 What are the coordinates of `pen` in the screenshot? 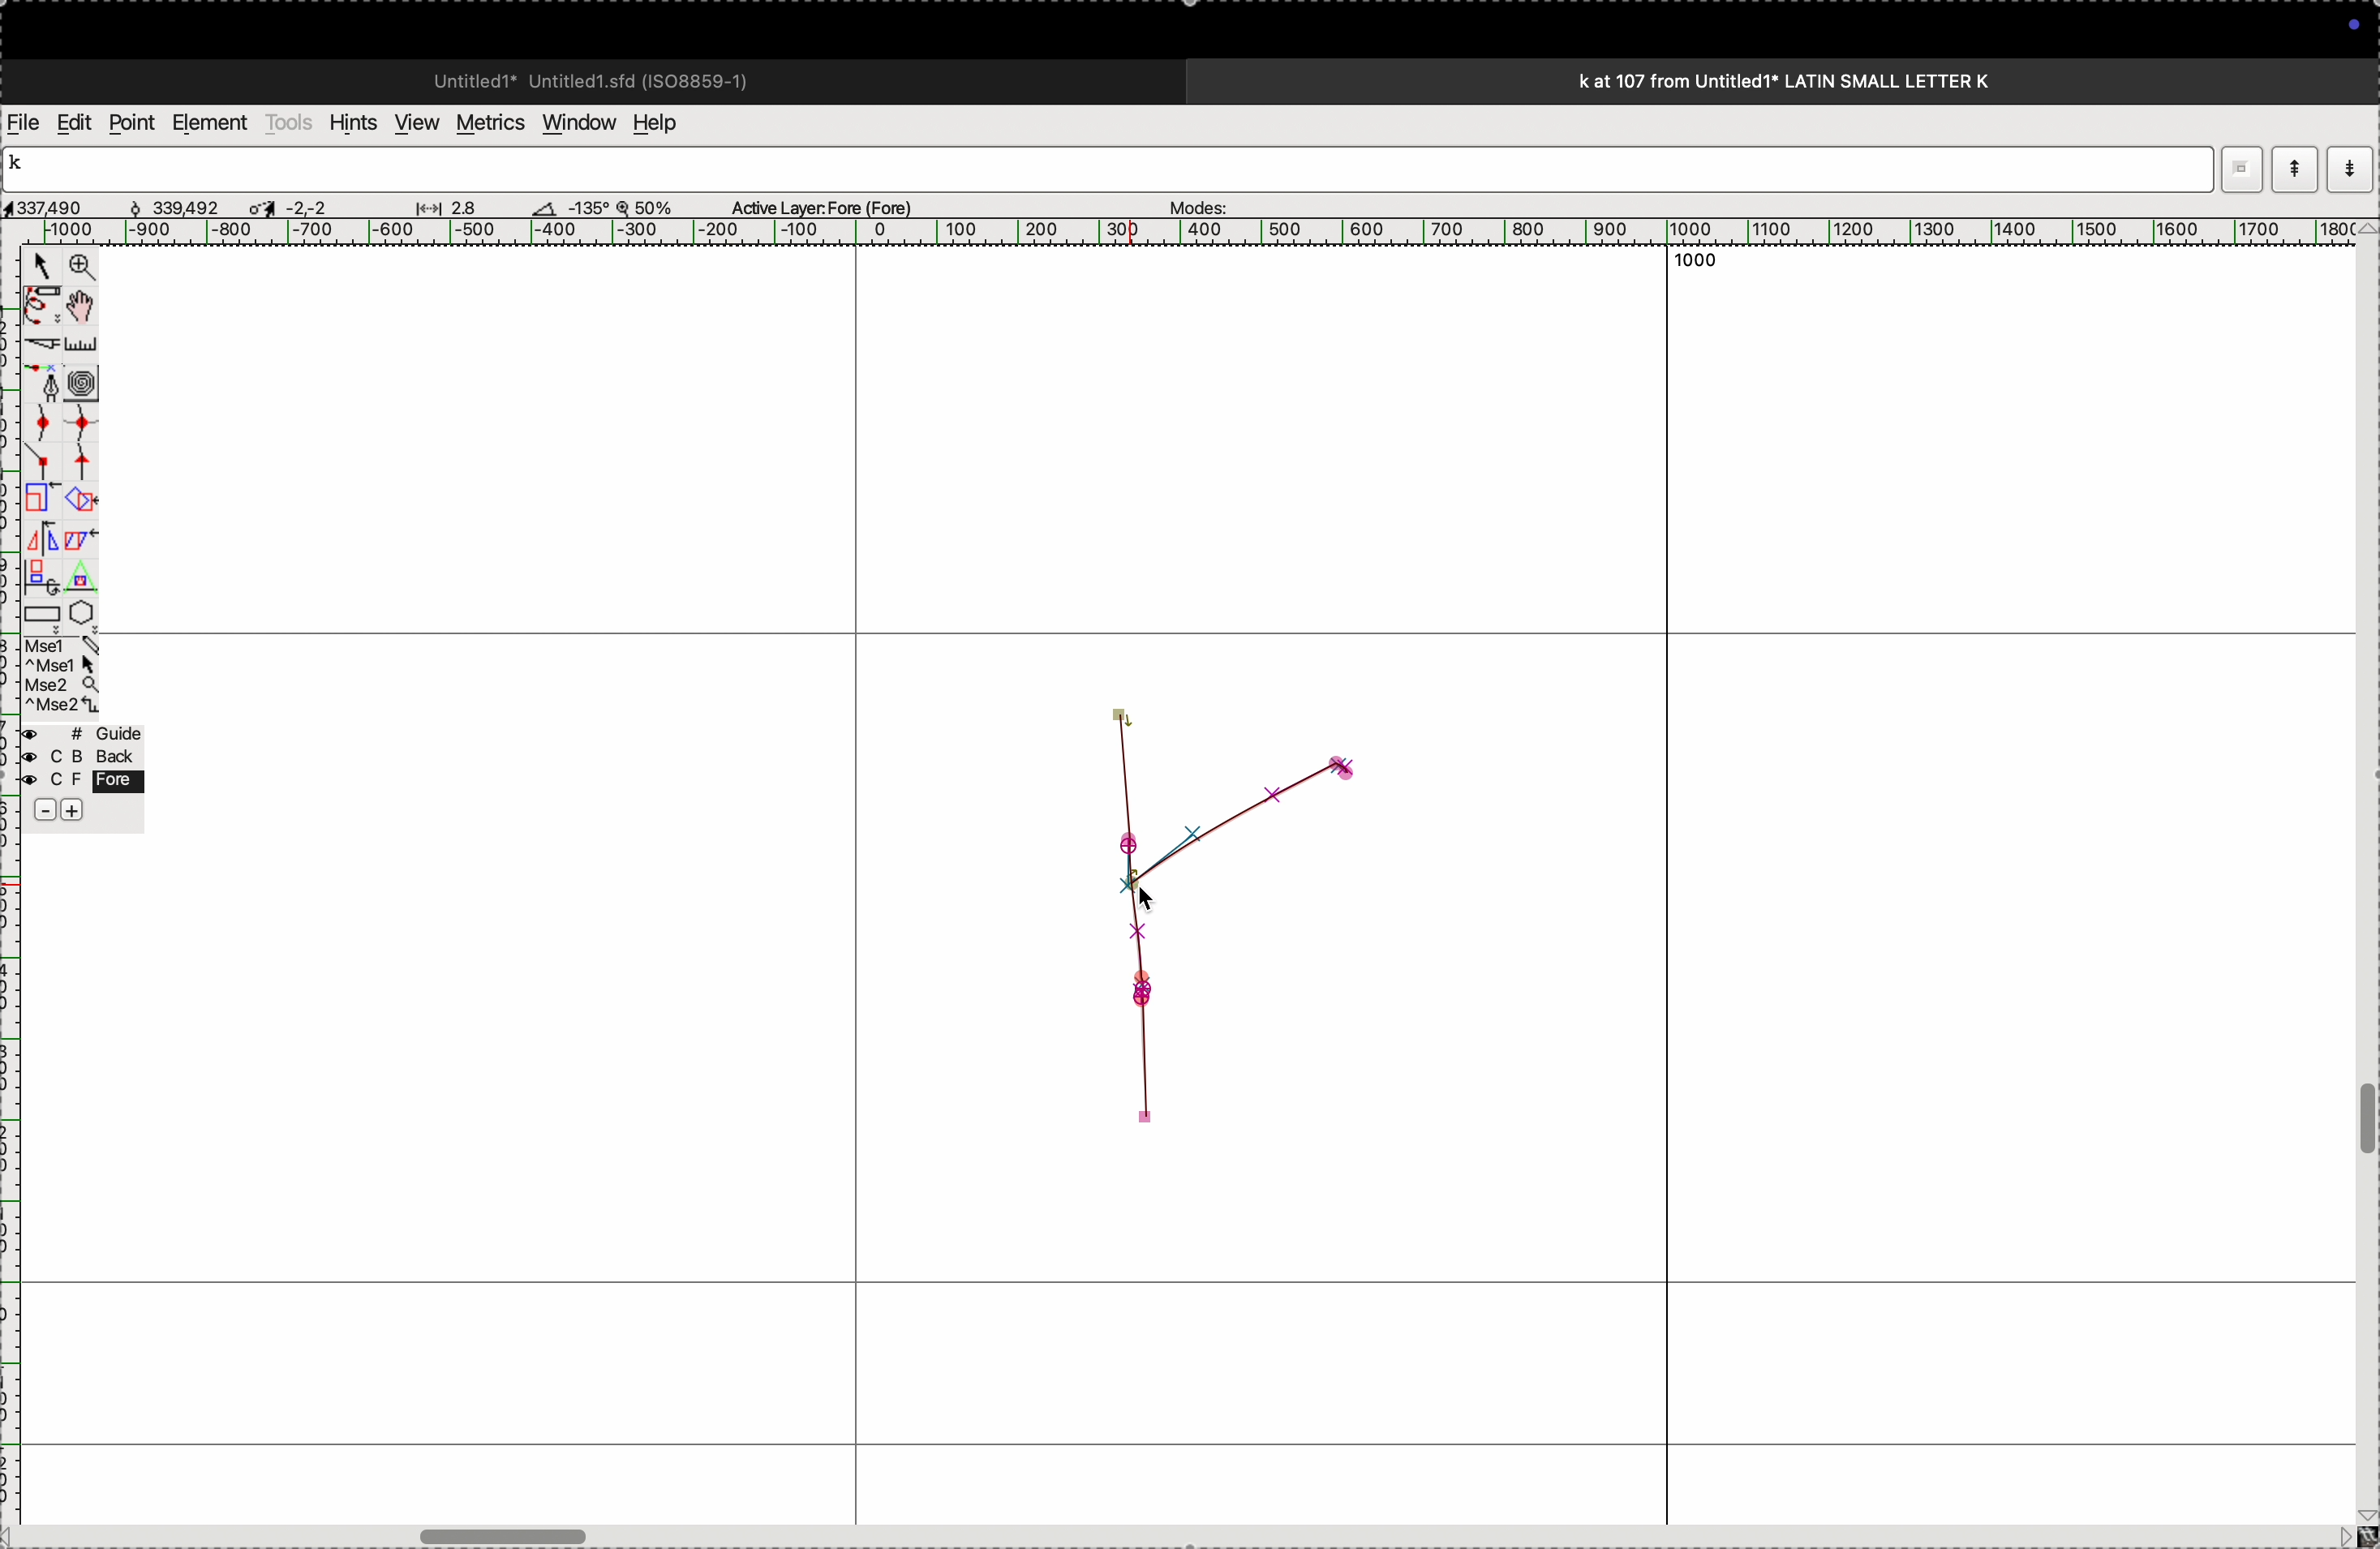 It's located at (42, 305).